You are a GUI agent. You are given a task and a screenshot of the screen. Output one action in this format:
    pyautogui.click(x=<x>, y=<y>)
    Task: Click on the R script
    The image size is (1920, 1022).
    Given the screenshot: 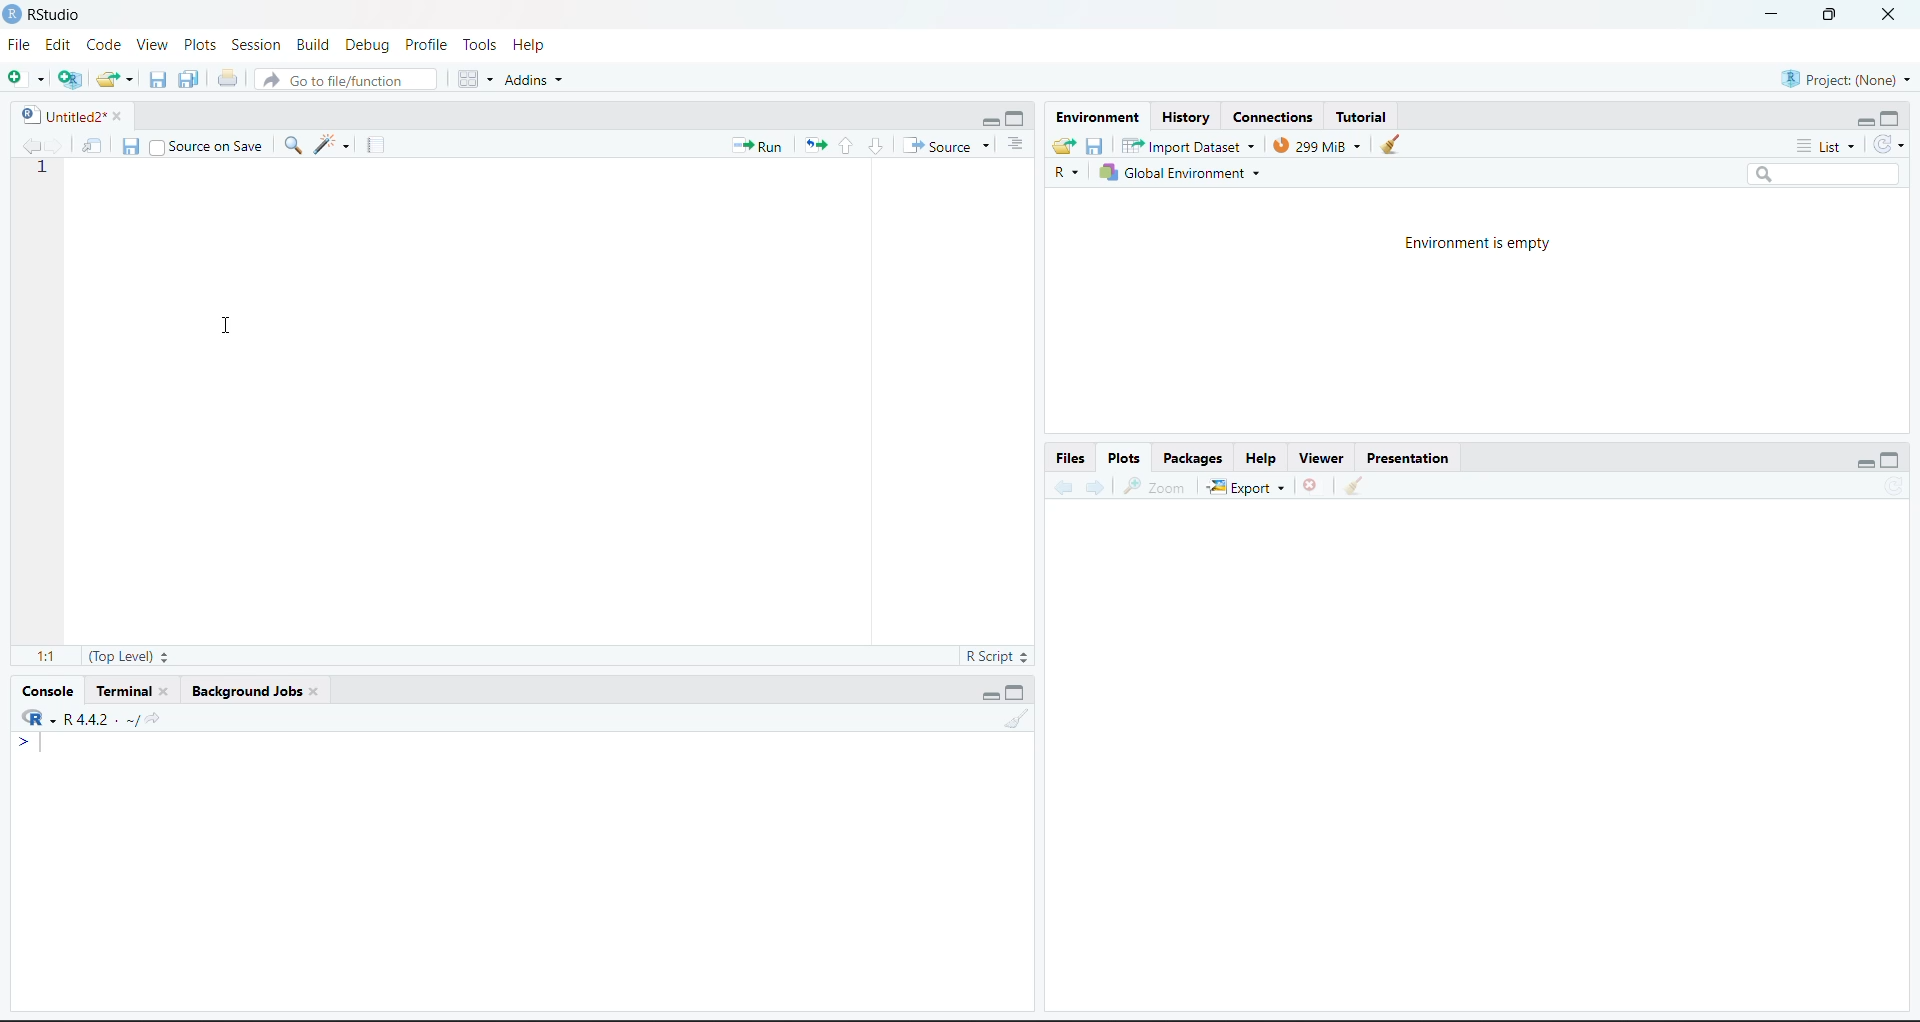 What is the action you would take?
    pyautogui.click(x=997, y=656)
    